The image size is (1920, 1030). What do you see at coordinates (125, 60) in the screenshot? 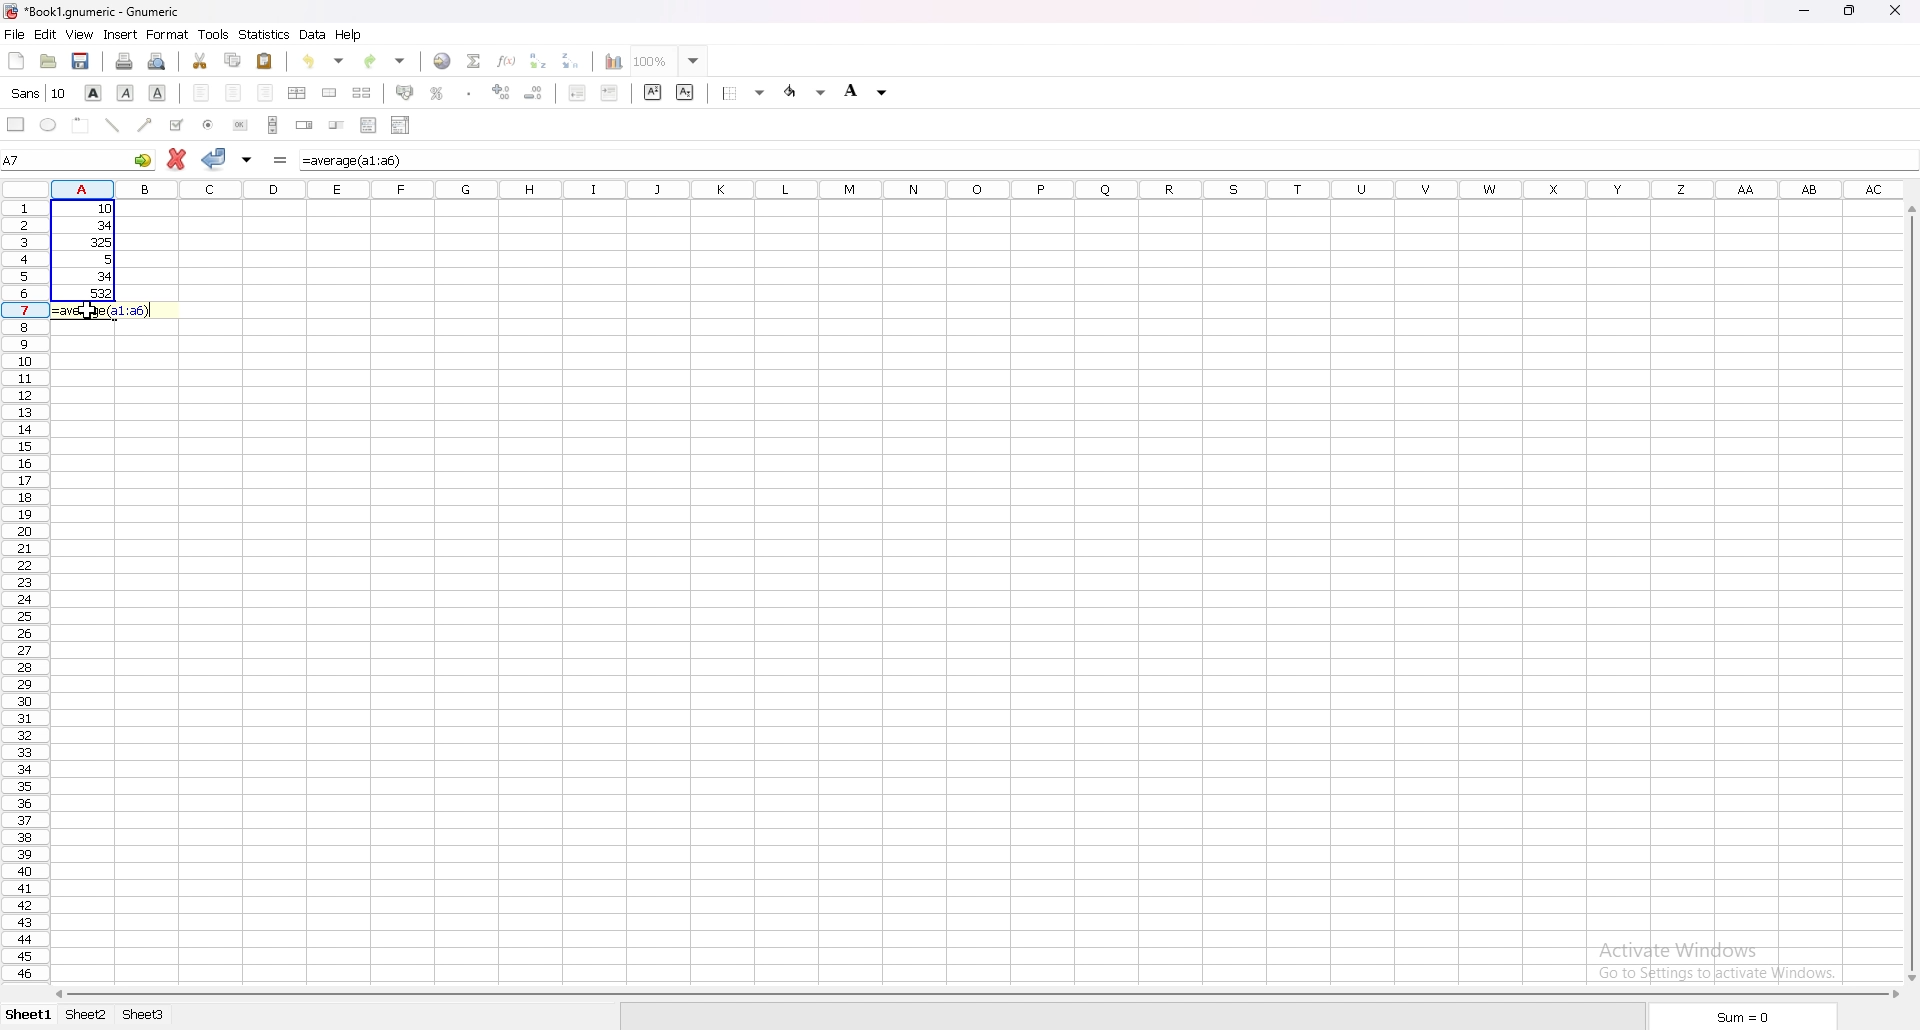
I see `print` at bounding box center [125, 60].